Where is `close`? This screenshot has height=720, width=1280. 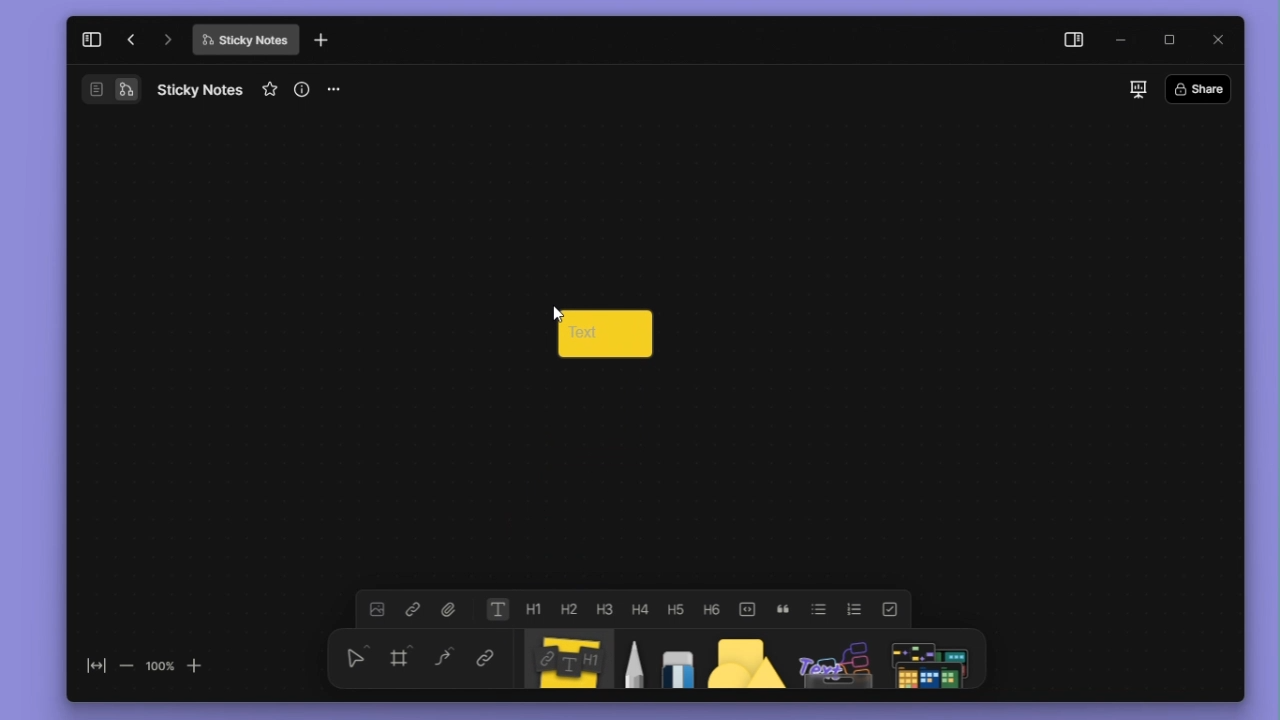
close is located at coordinates (1219, 37).